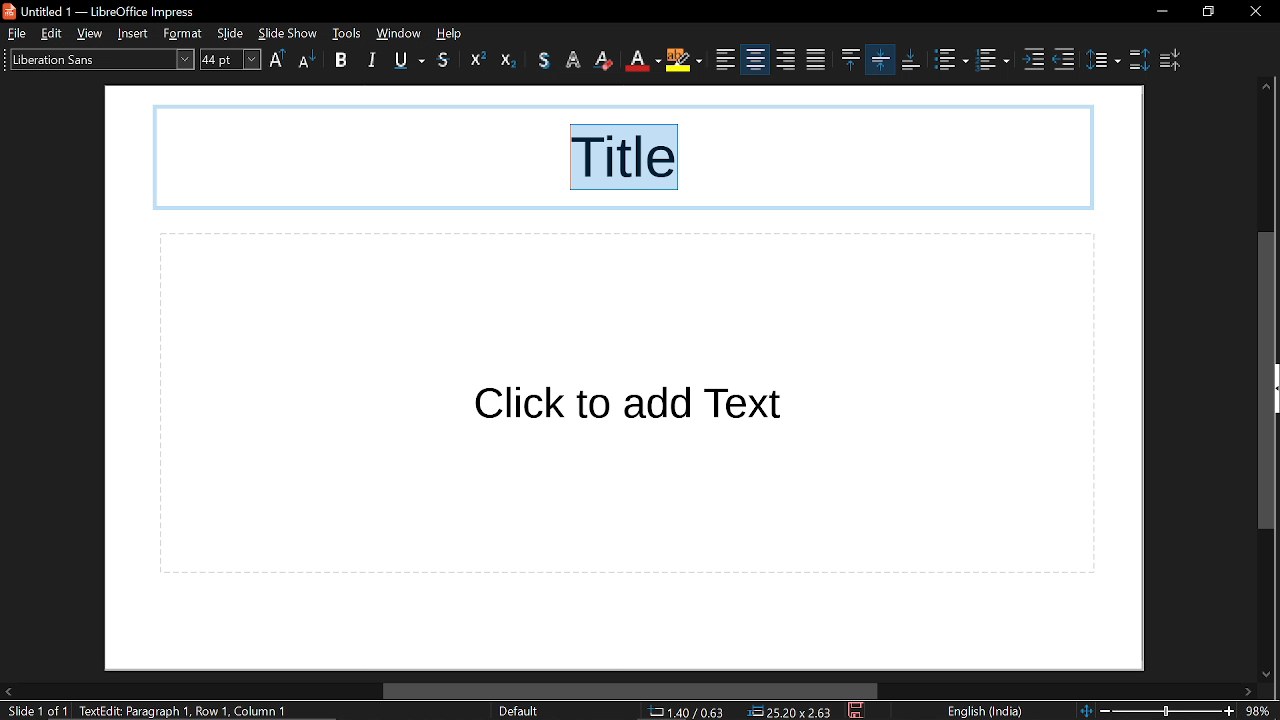 This screenshot has height=720, width=1280. What do you see at coordinates (445, 61) in the screenshot?
I see `shadow` at bounding box center [445, 61].